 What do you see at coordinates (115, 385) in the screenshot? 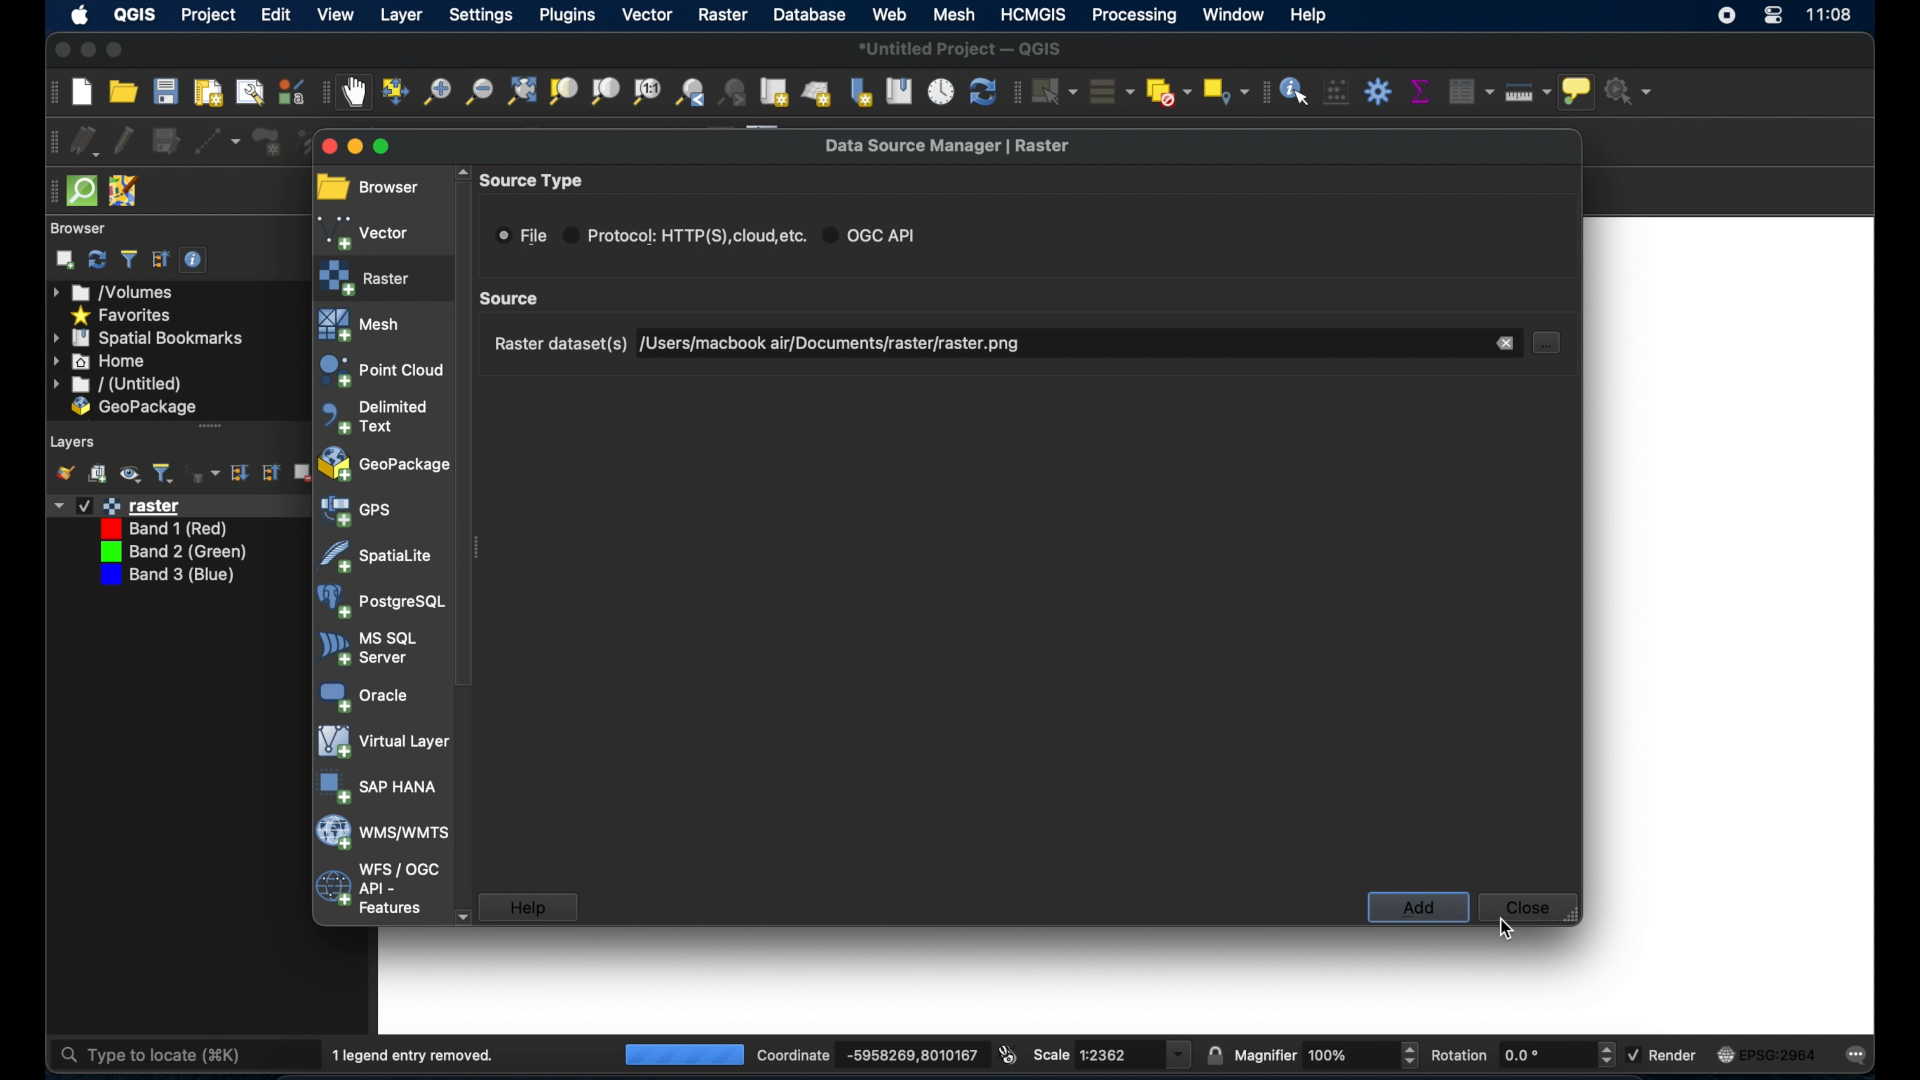
I see `untitled` at bounding box center [115, 385].